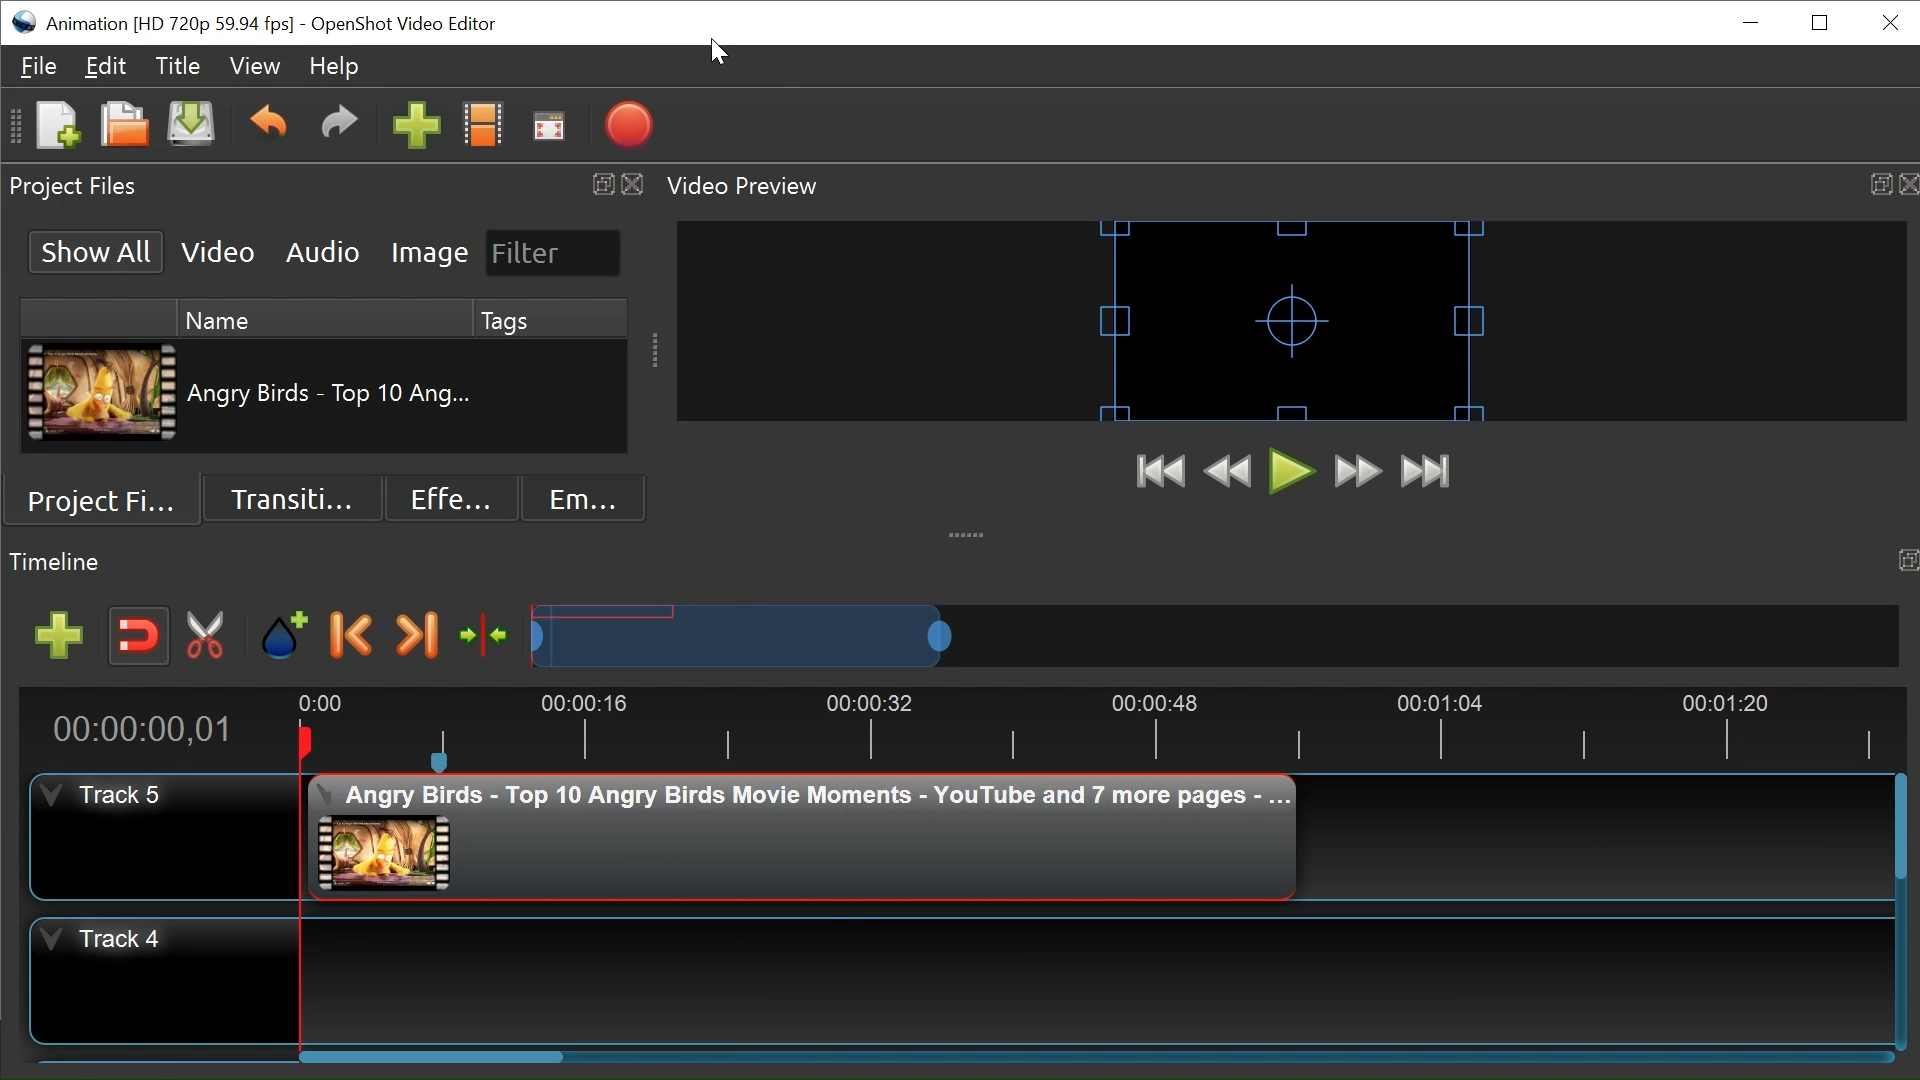 The height and width of the screenshot is (1080, 1920). Describe the element at coordinates (1819, 23) in the screenshot. I see `Restore` at that location.